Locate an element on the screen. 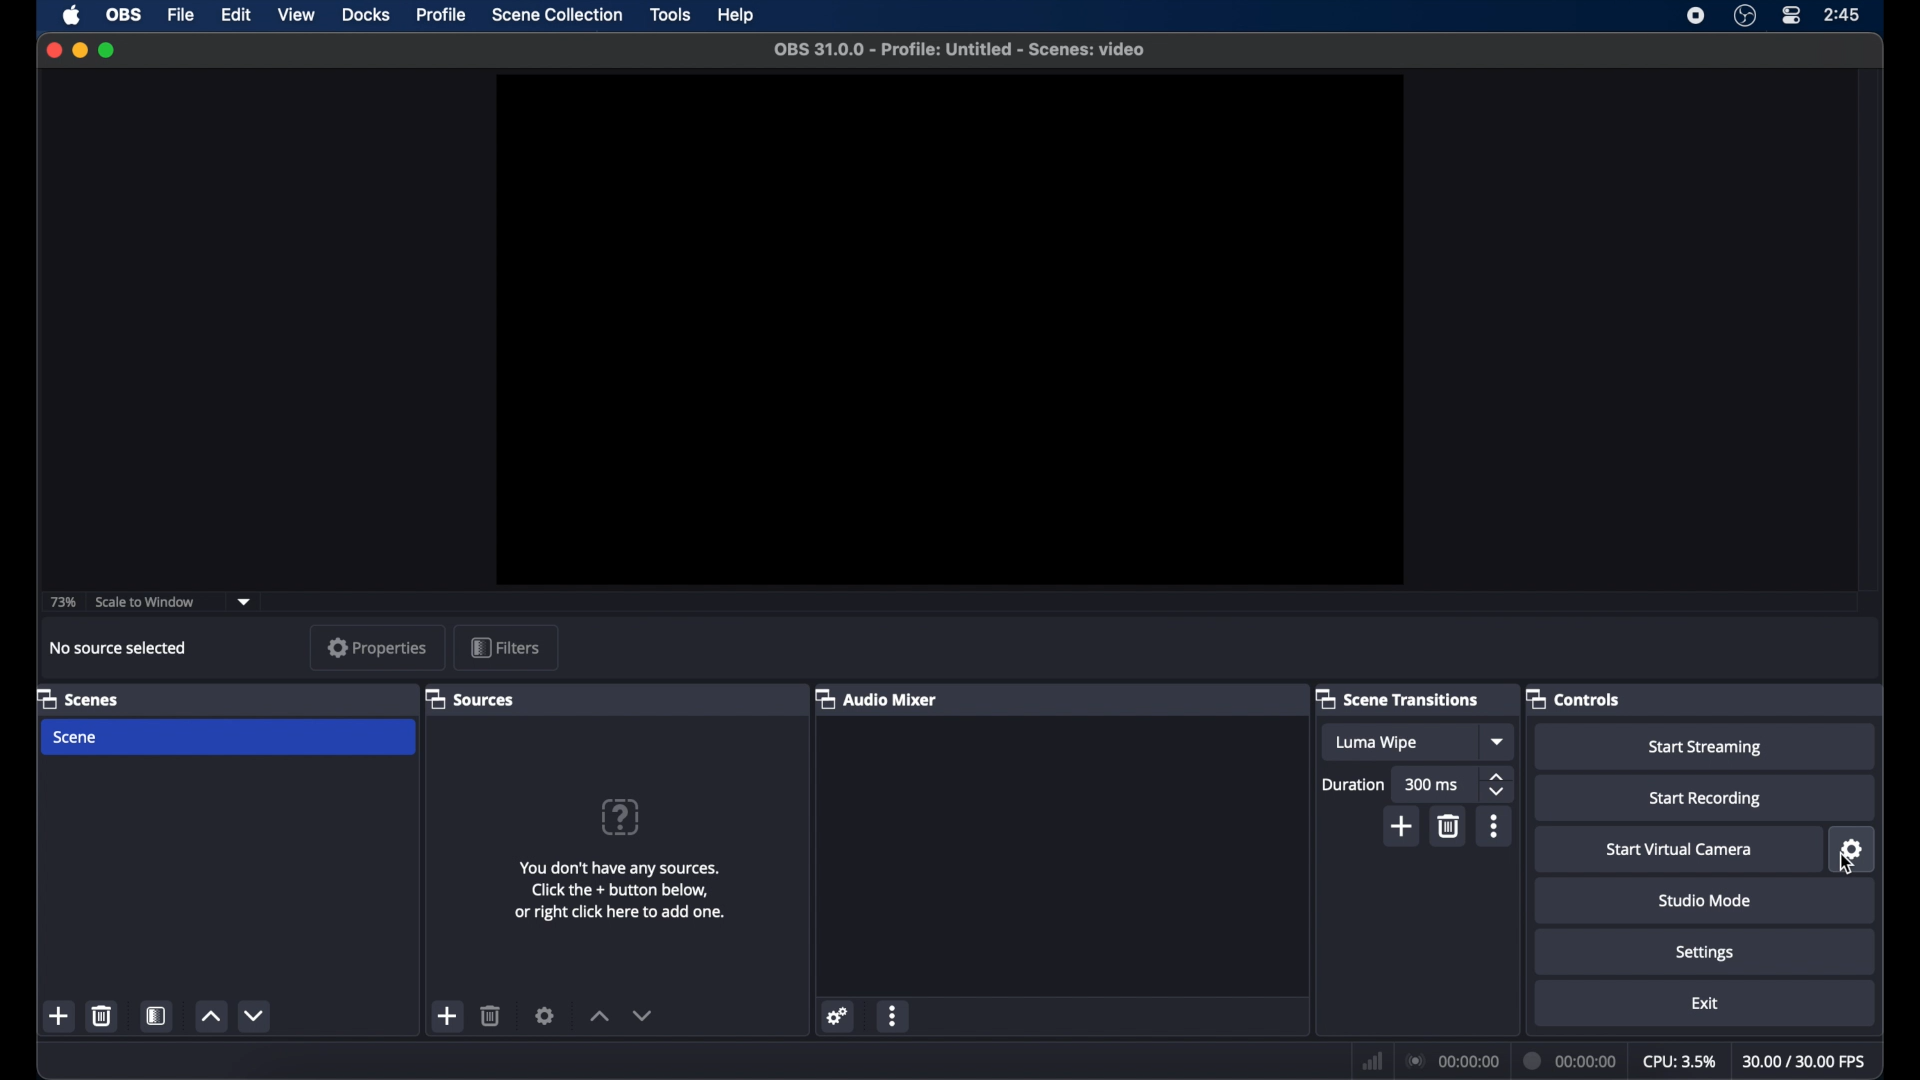 The width and height of the screenshot is (1920, 1080). delete is located at coordinates (103, 1015).